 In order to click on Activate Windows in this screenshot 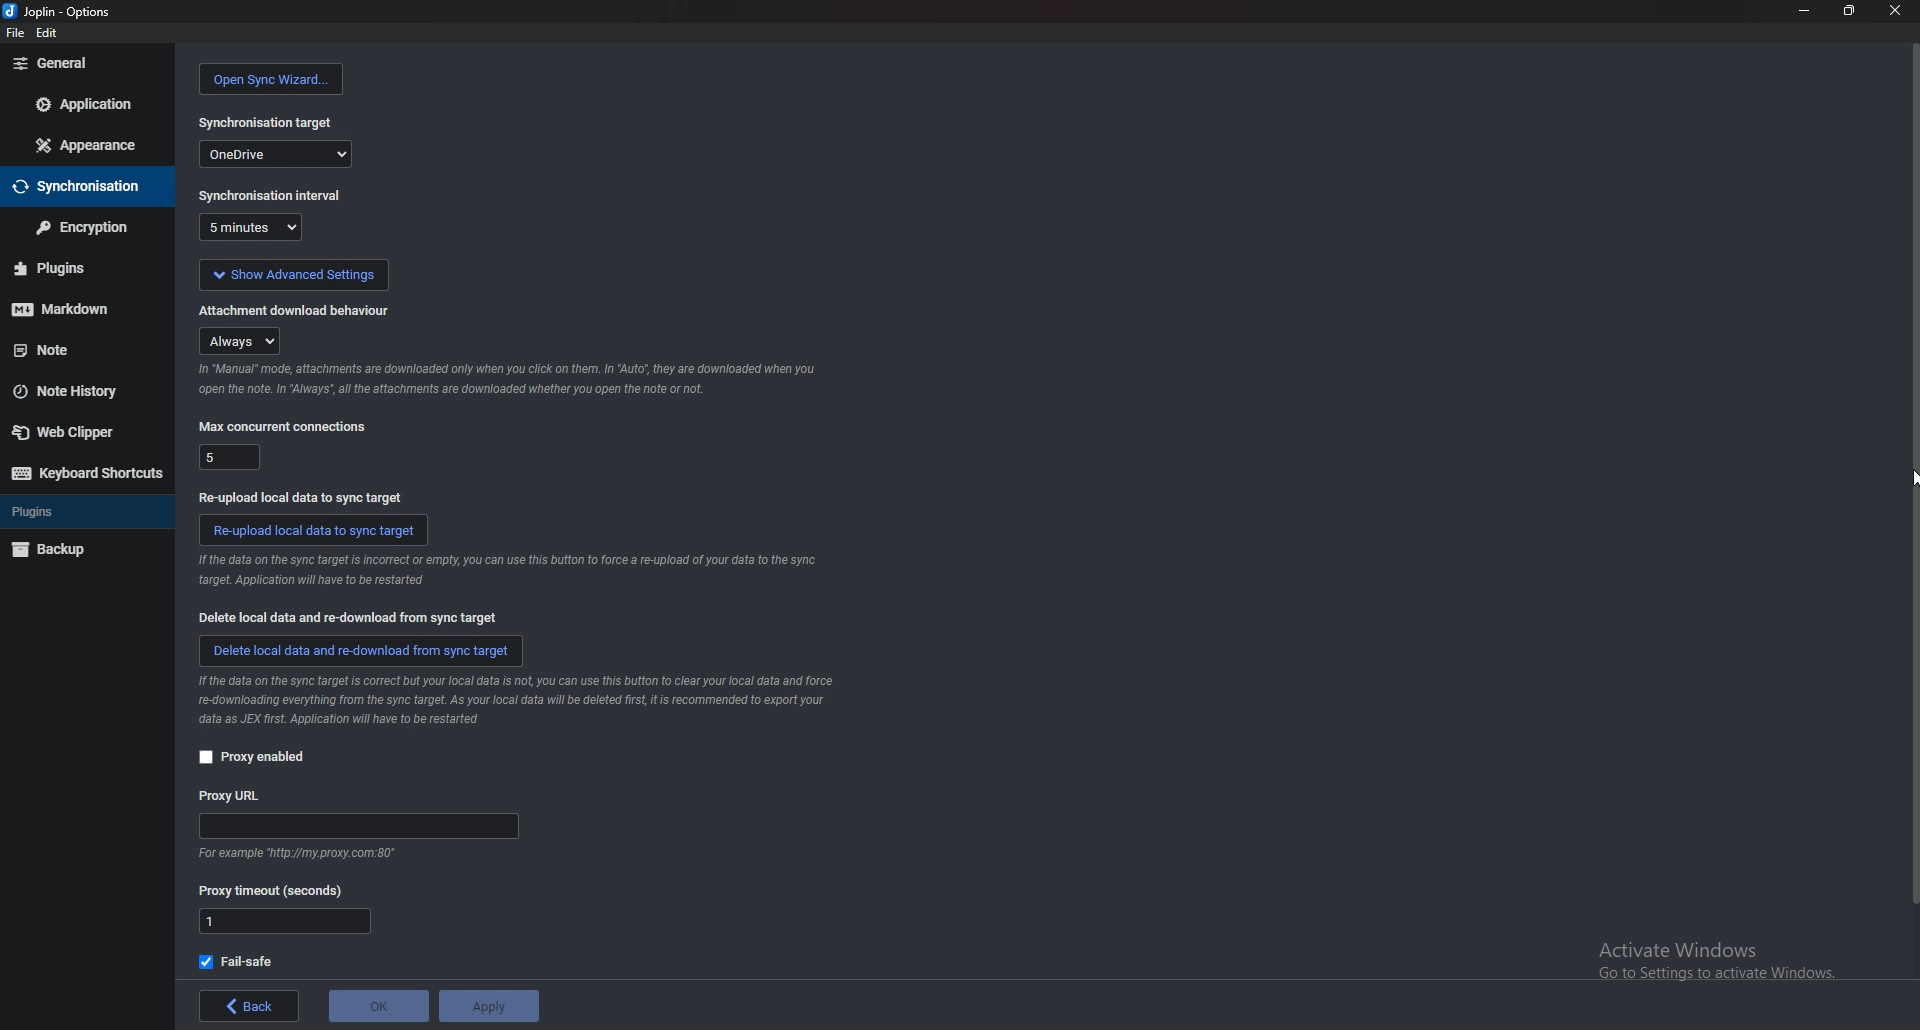, I will do `click(1718, 962)`.